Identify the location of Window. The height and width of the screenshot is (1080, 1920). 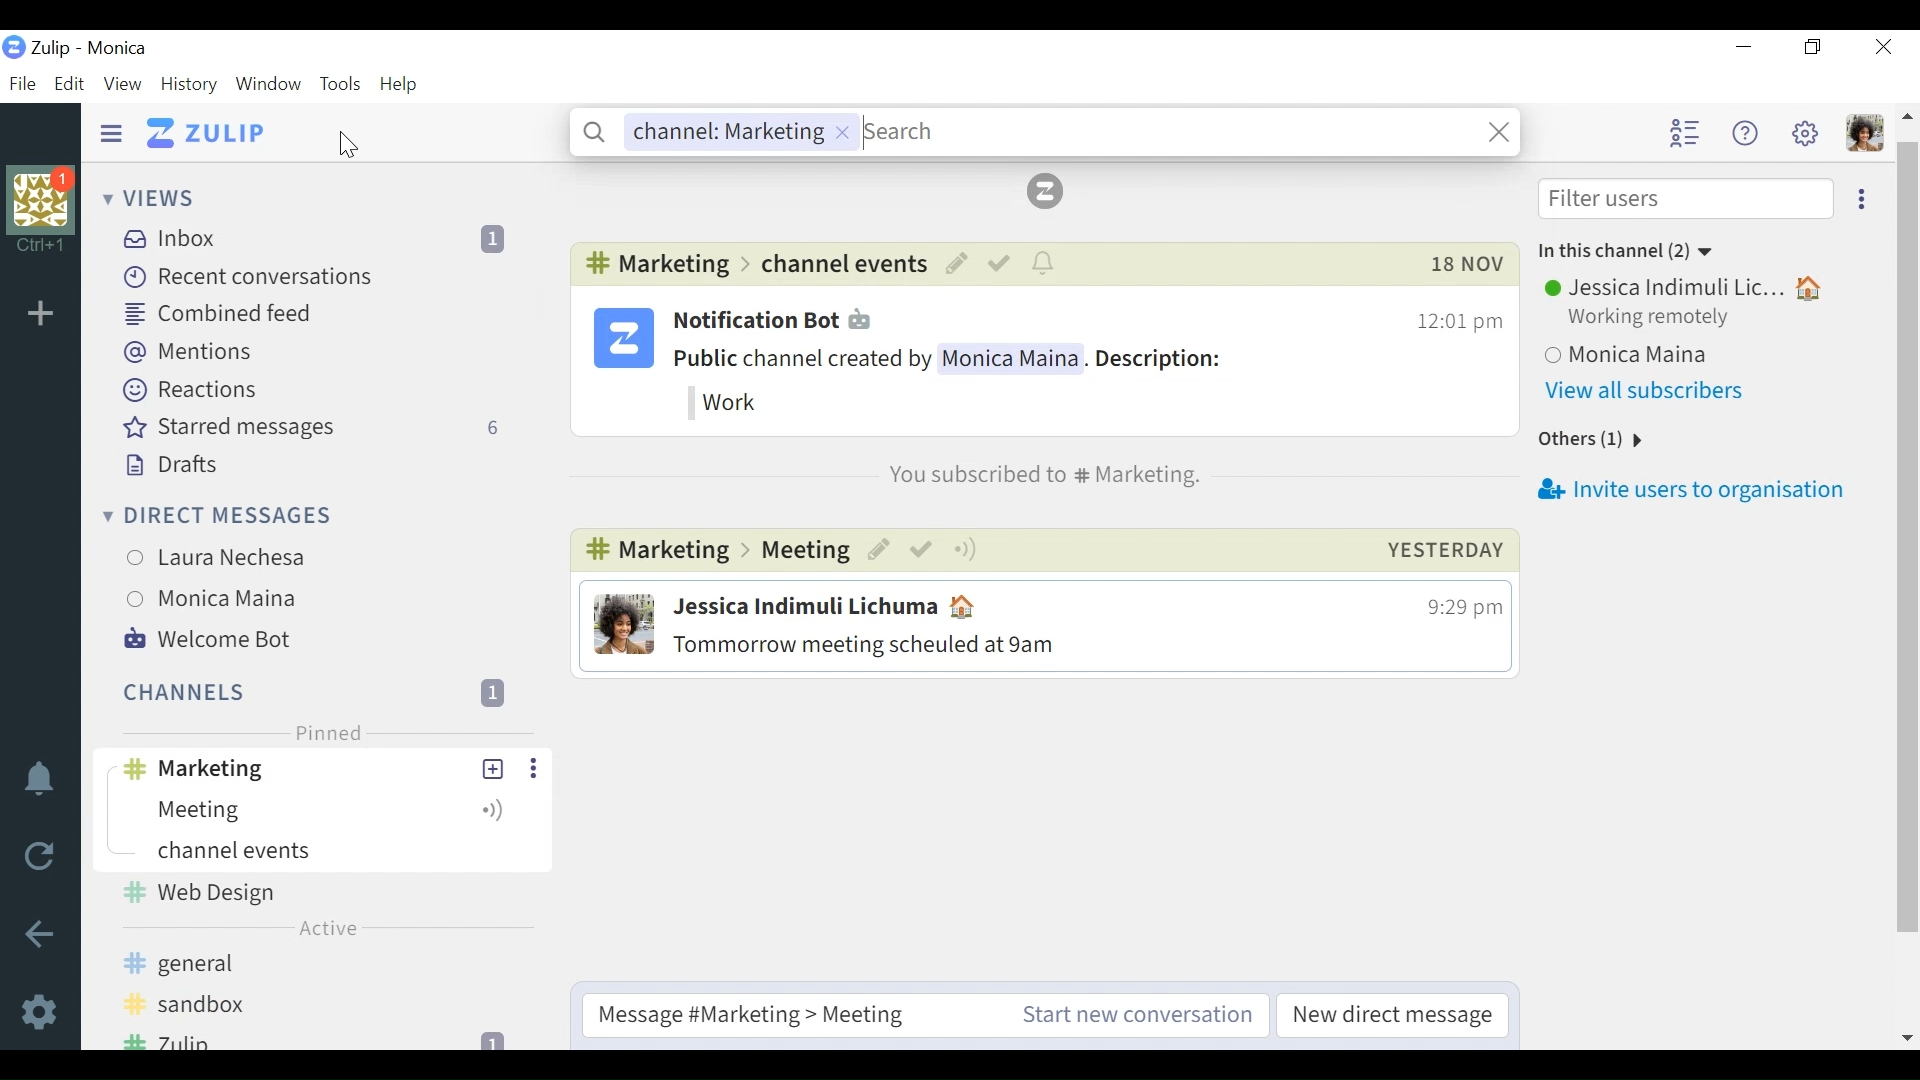
(271, 83).